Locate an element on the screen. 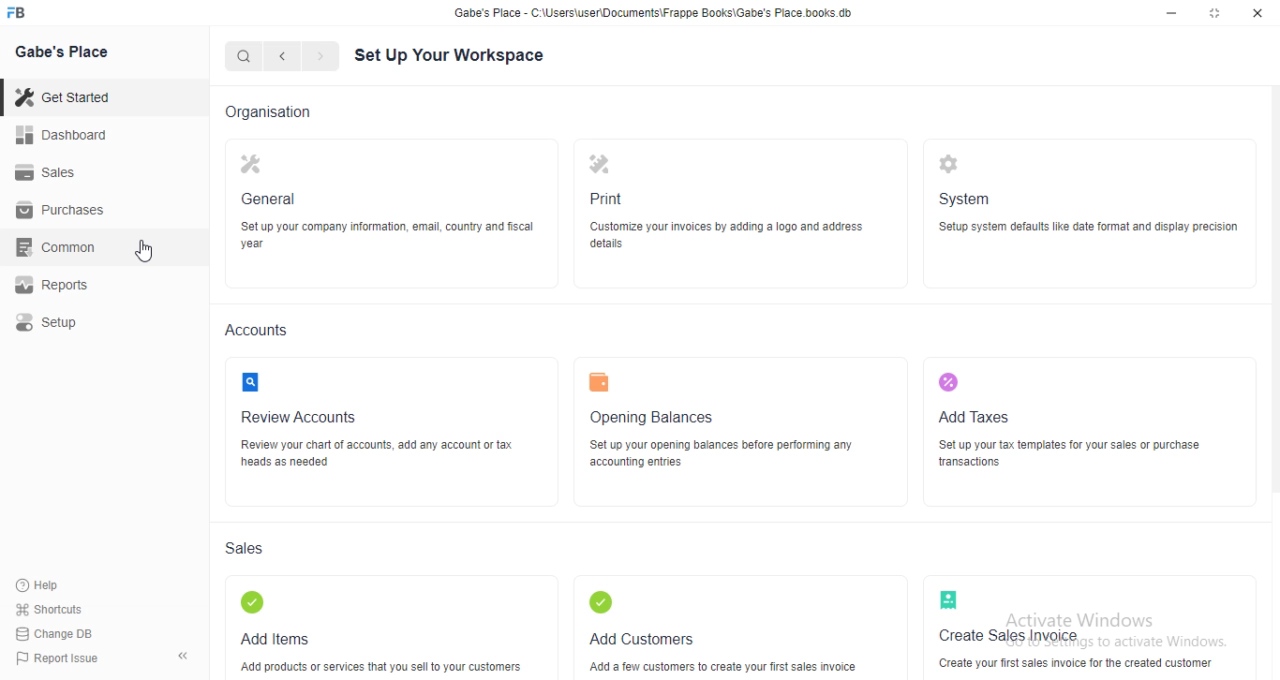 This screenshot has height=680, width=1280. Add Items is located at coordinates (278, 639).